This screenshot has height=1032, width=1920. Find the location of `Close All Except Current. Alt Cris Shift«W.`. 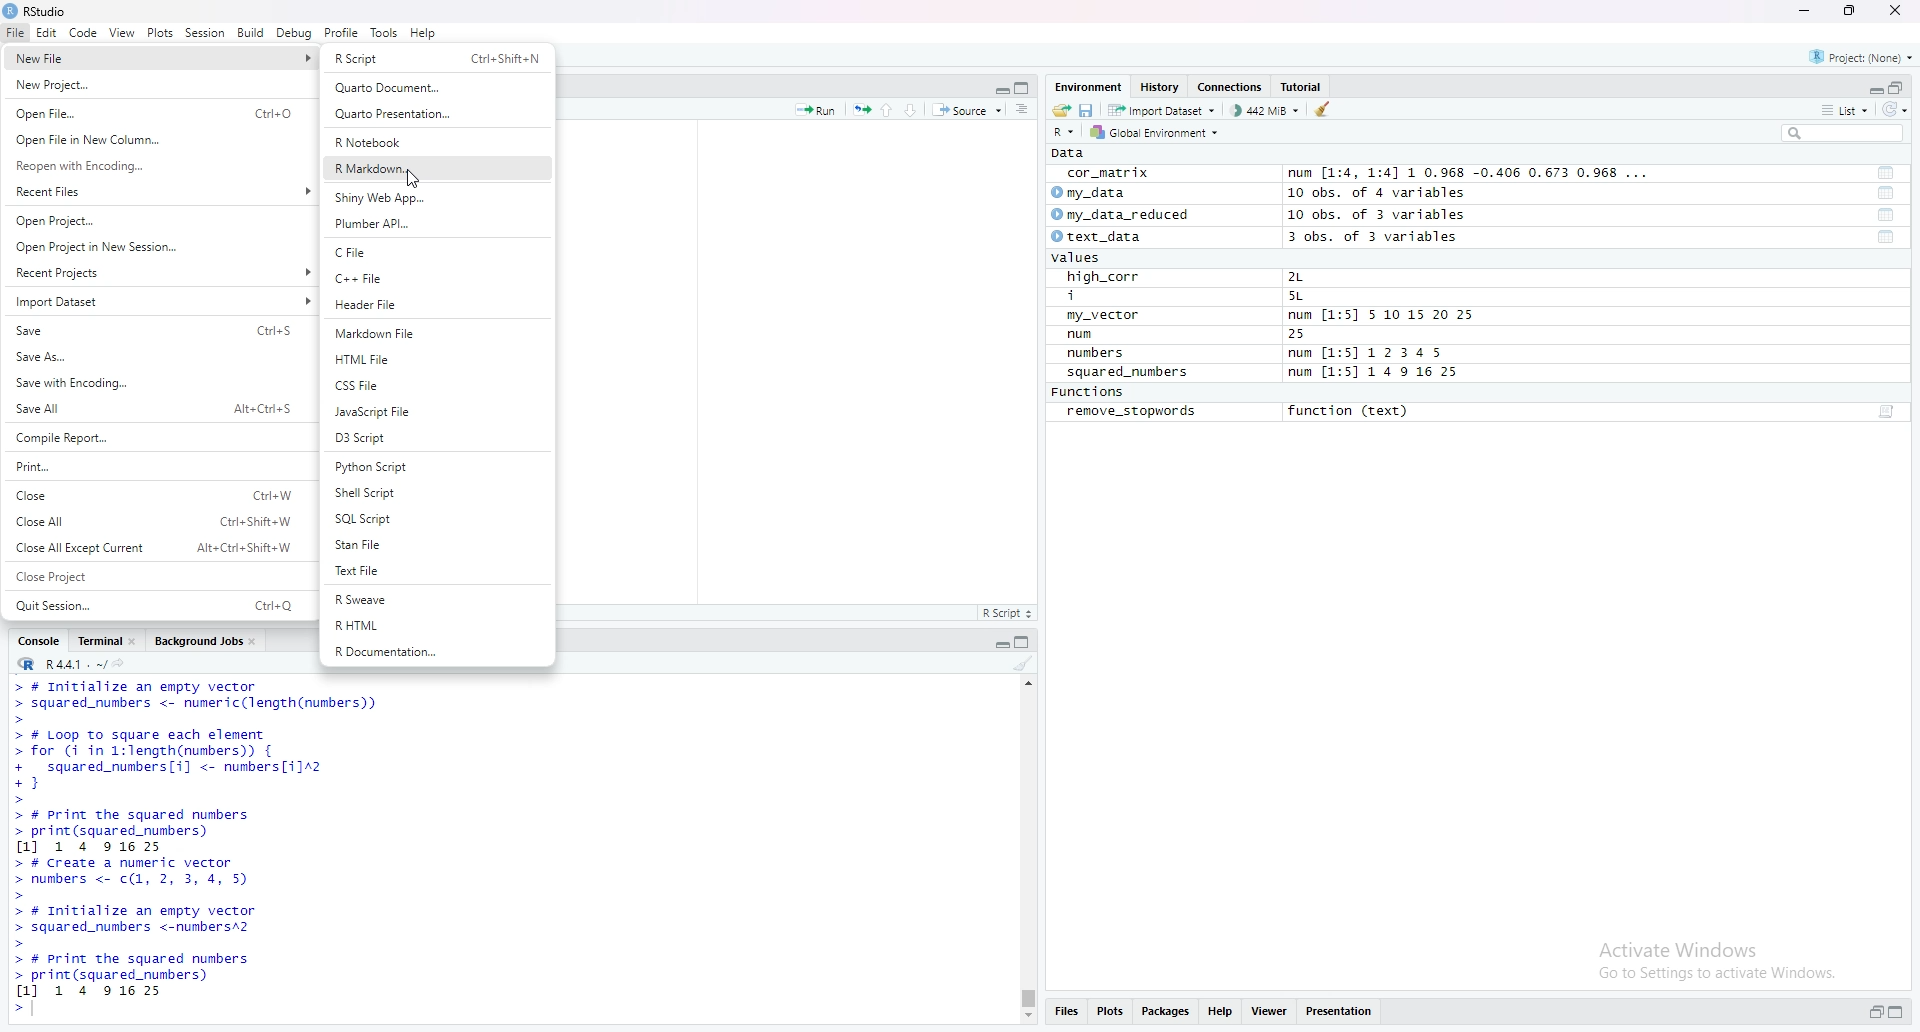

Close All Except Current. Alt Cris Shift«W. is located at coordinates (152, 548).